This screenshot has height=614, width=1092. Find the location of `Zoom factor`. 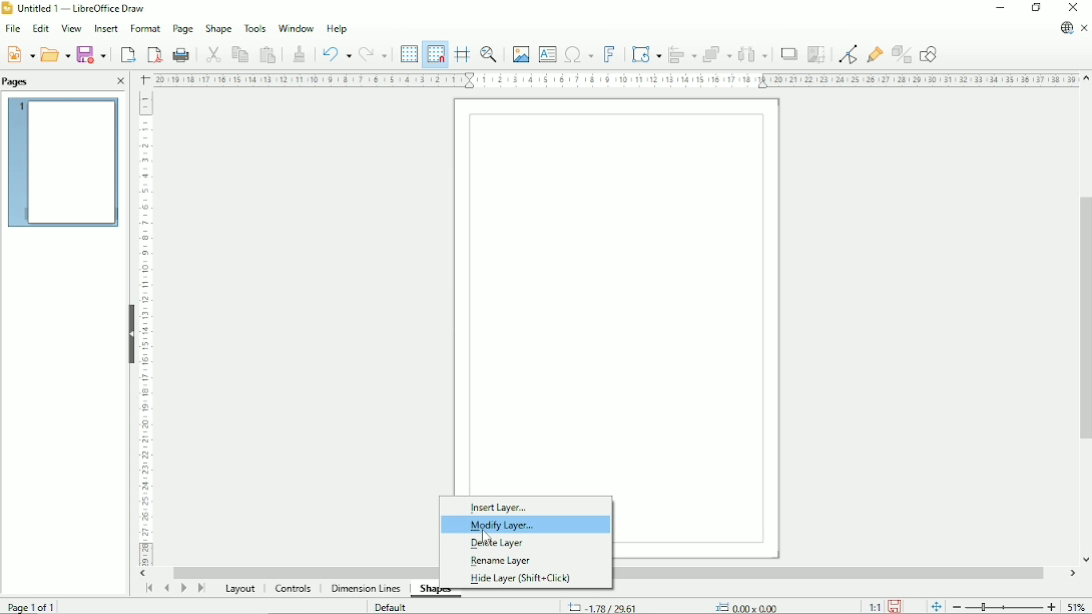

Zoom factor is located at coordinates (1077, 607).